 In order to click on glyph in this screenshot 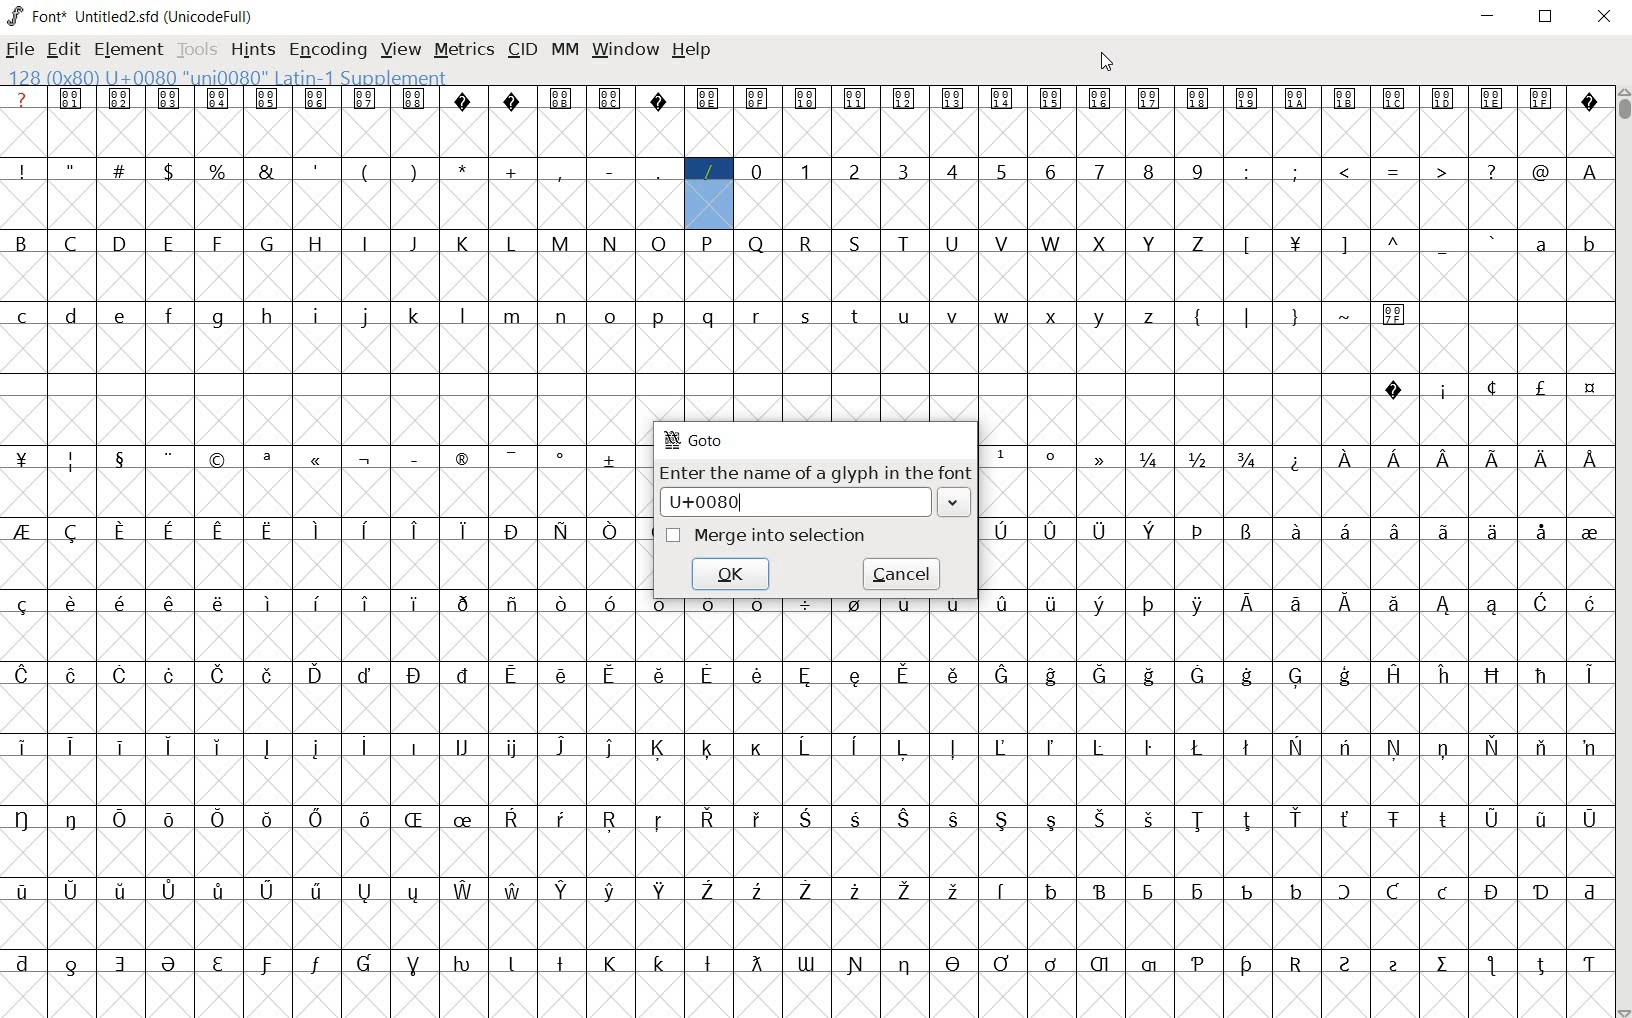, I will do `click(1541, 97)`.